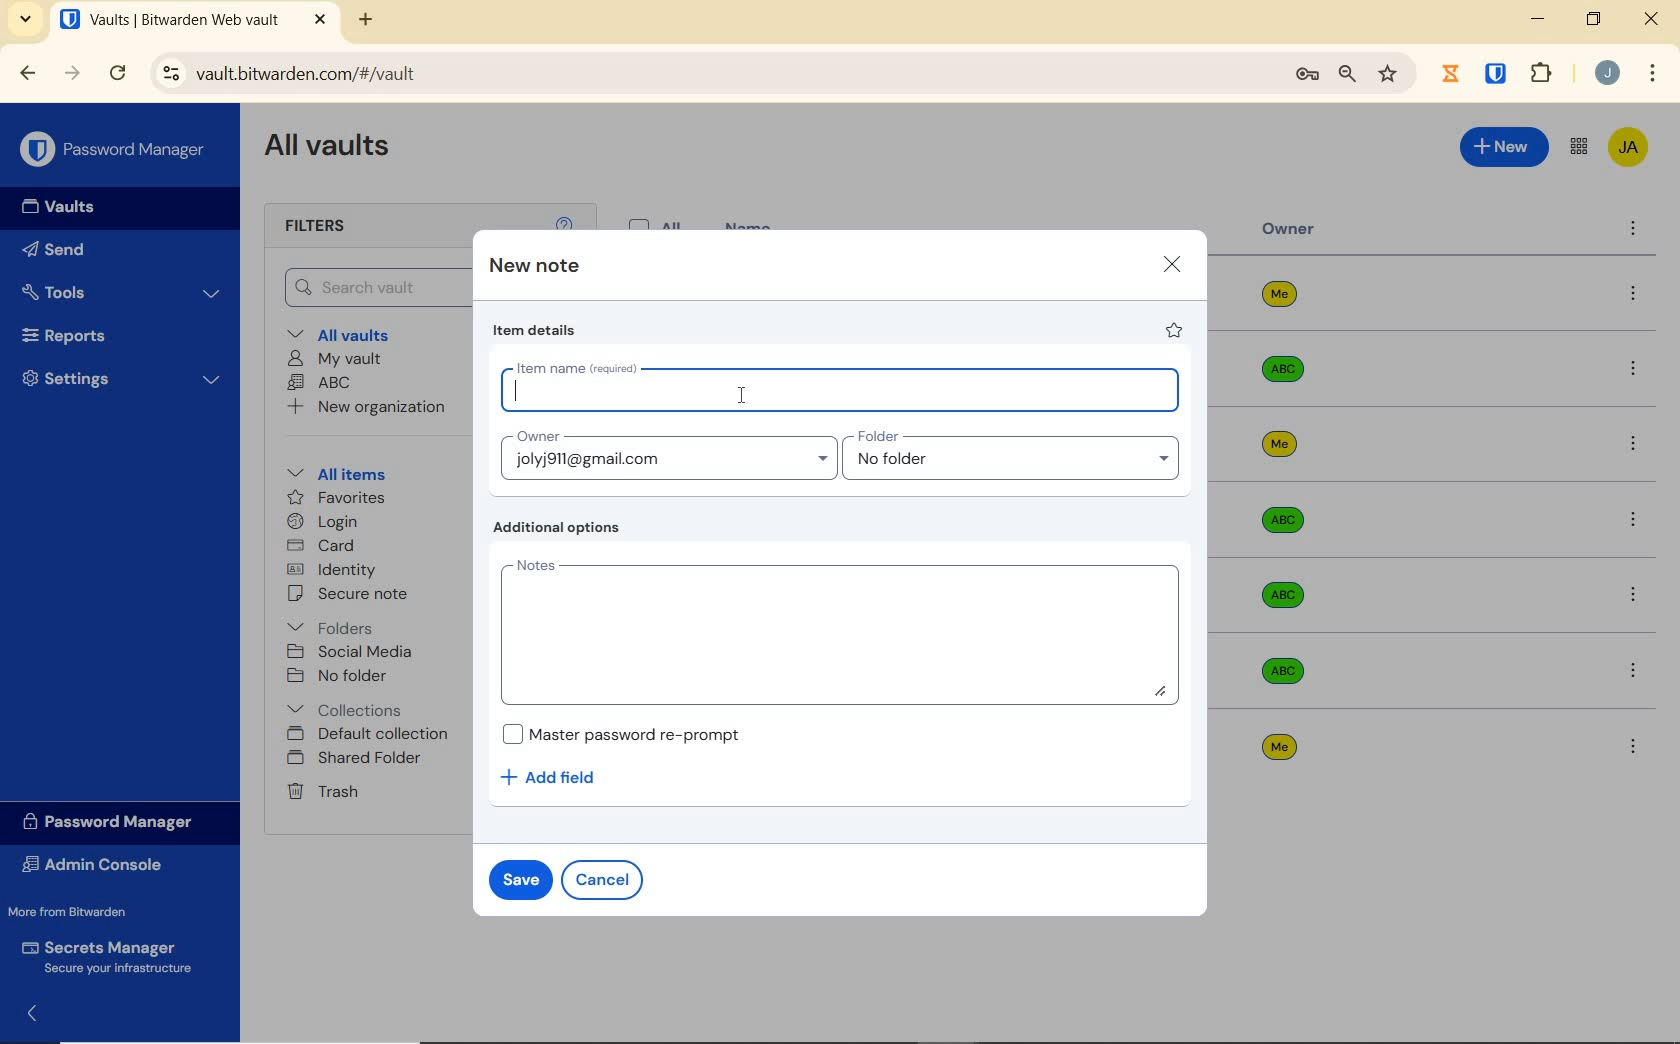  Describe the element at coordinates (373, 735) in the screenshot. I see `Default collection` at that location.